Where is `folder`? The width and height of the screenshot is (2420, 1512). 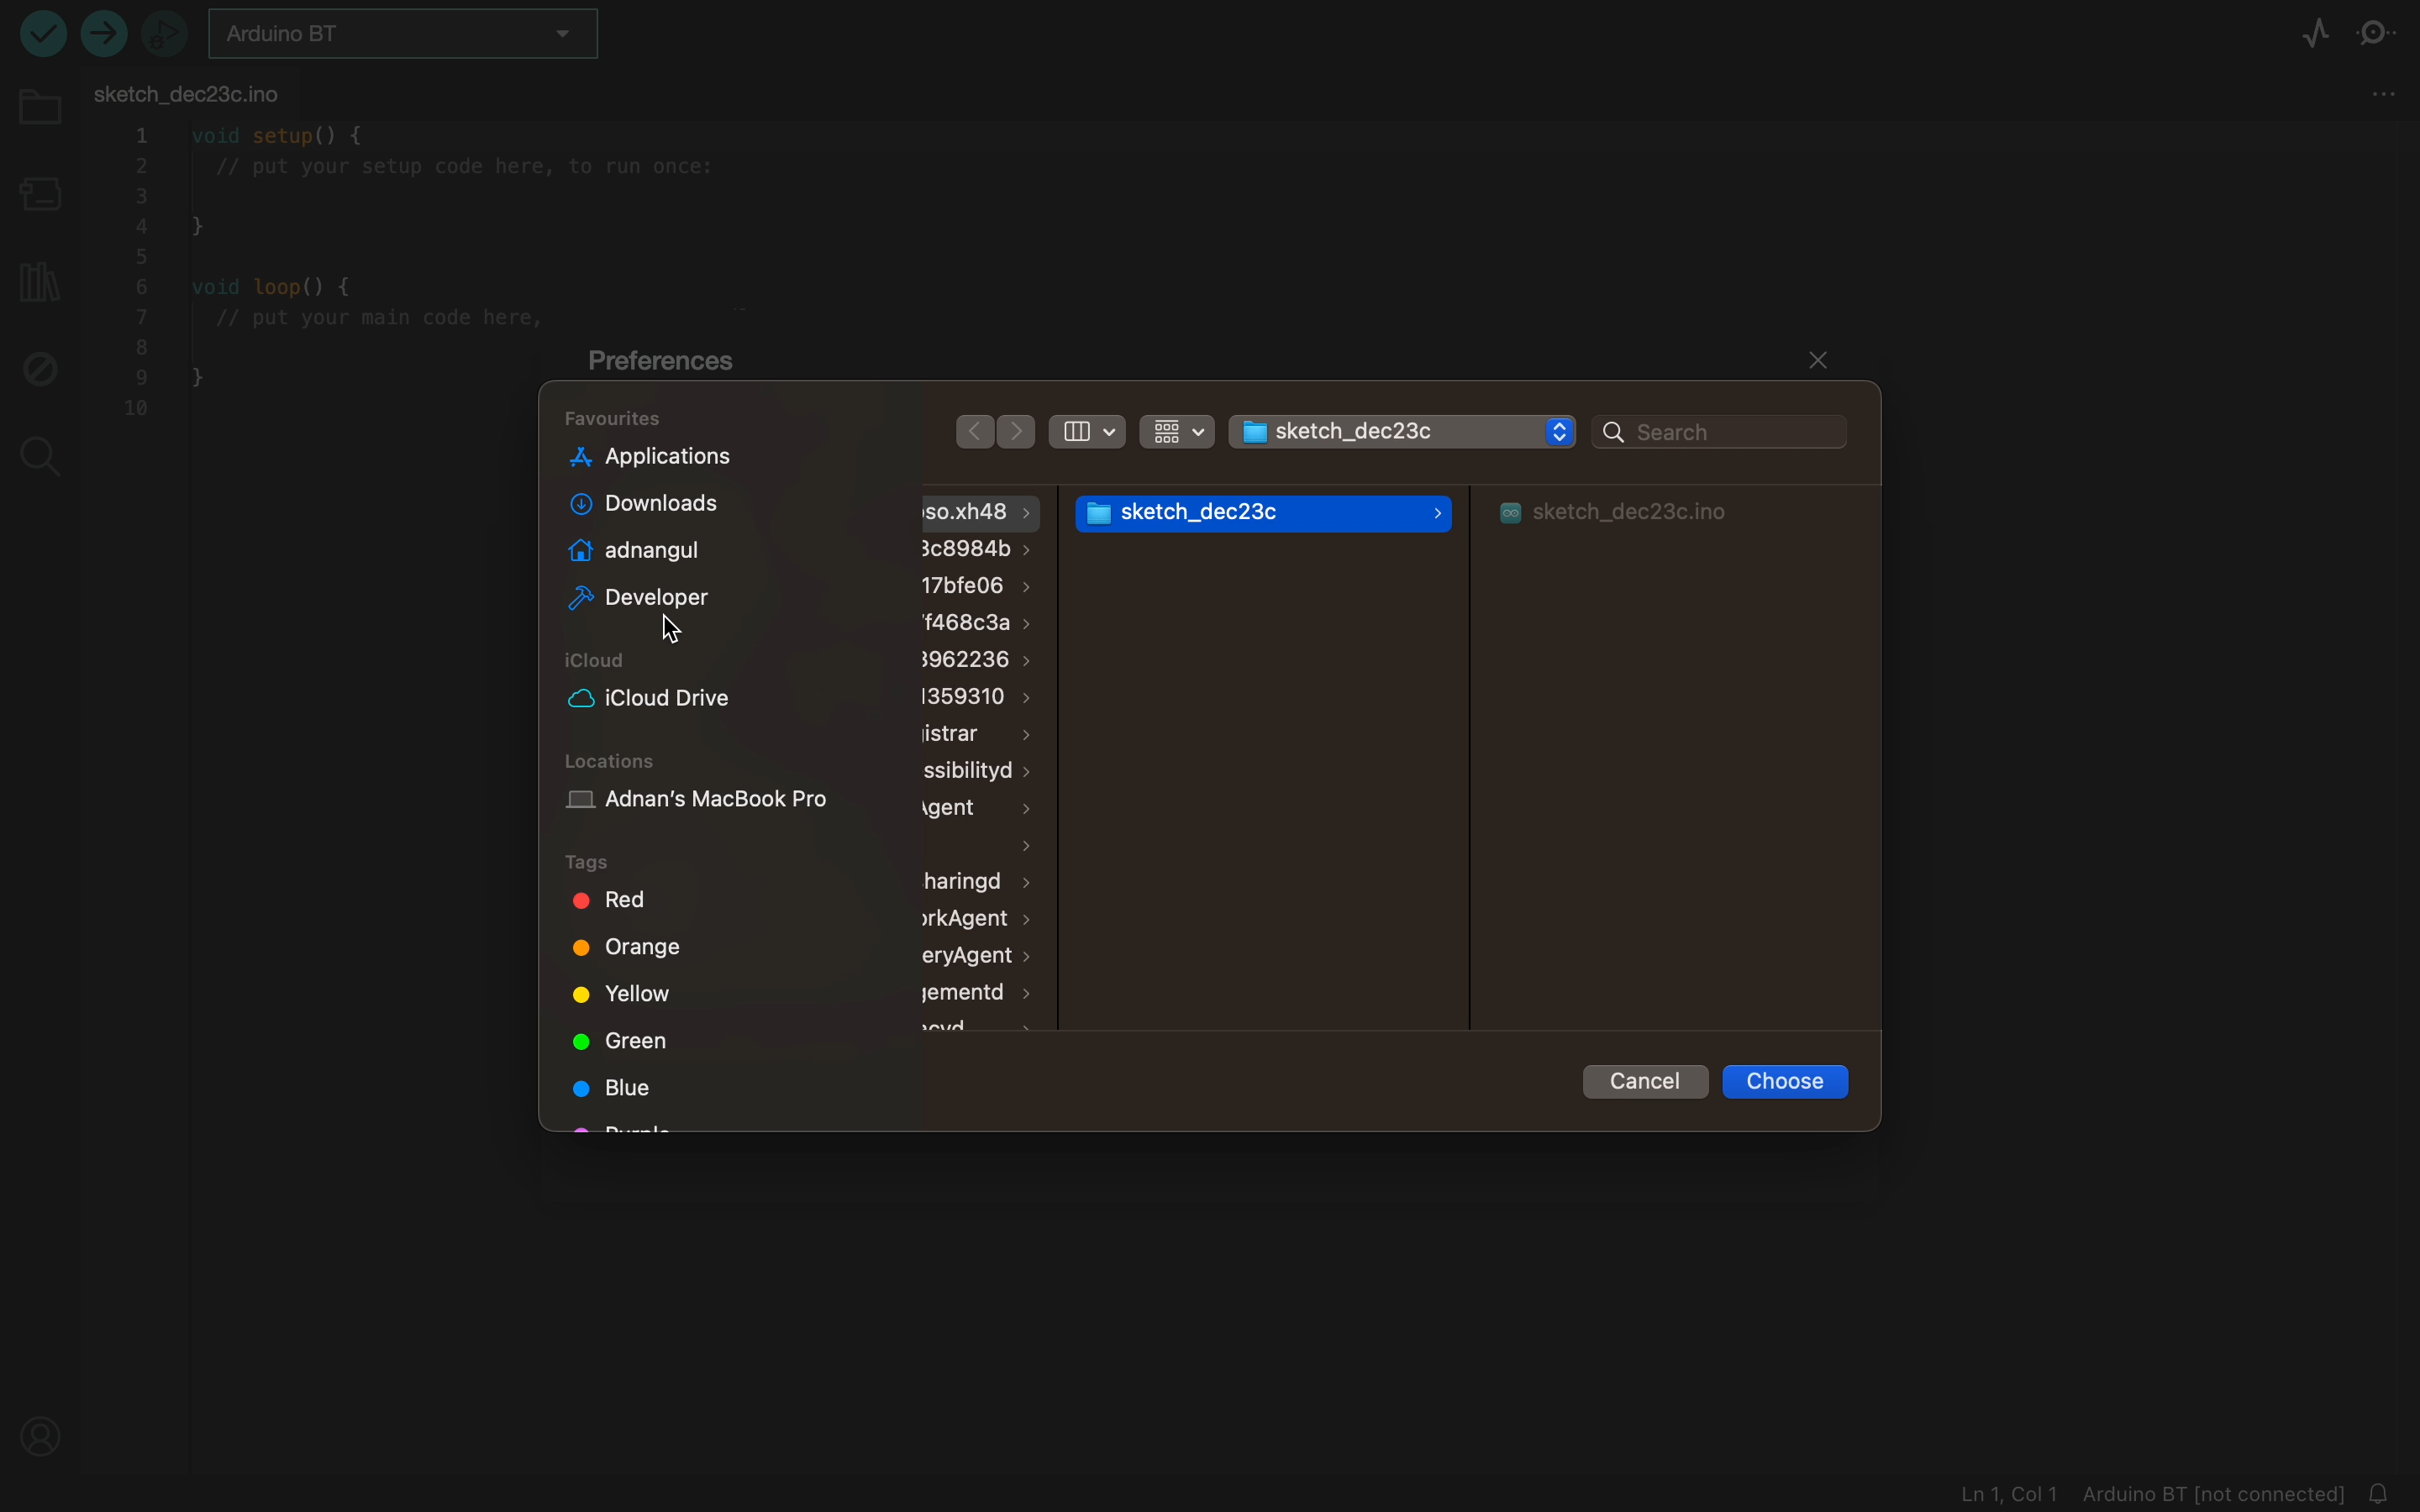 folder is located at coordinates (40, 112).